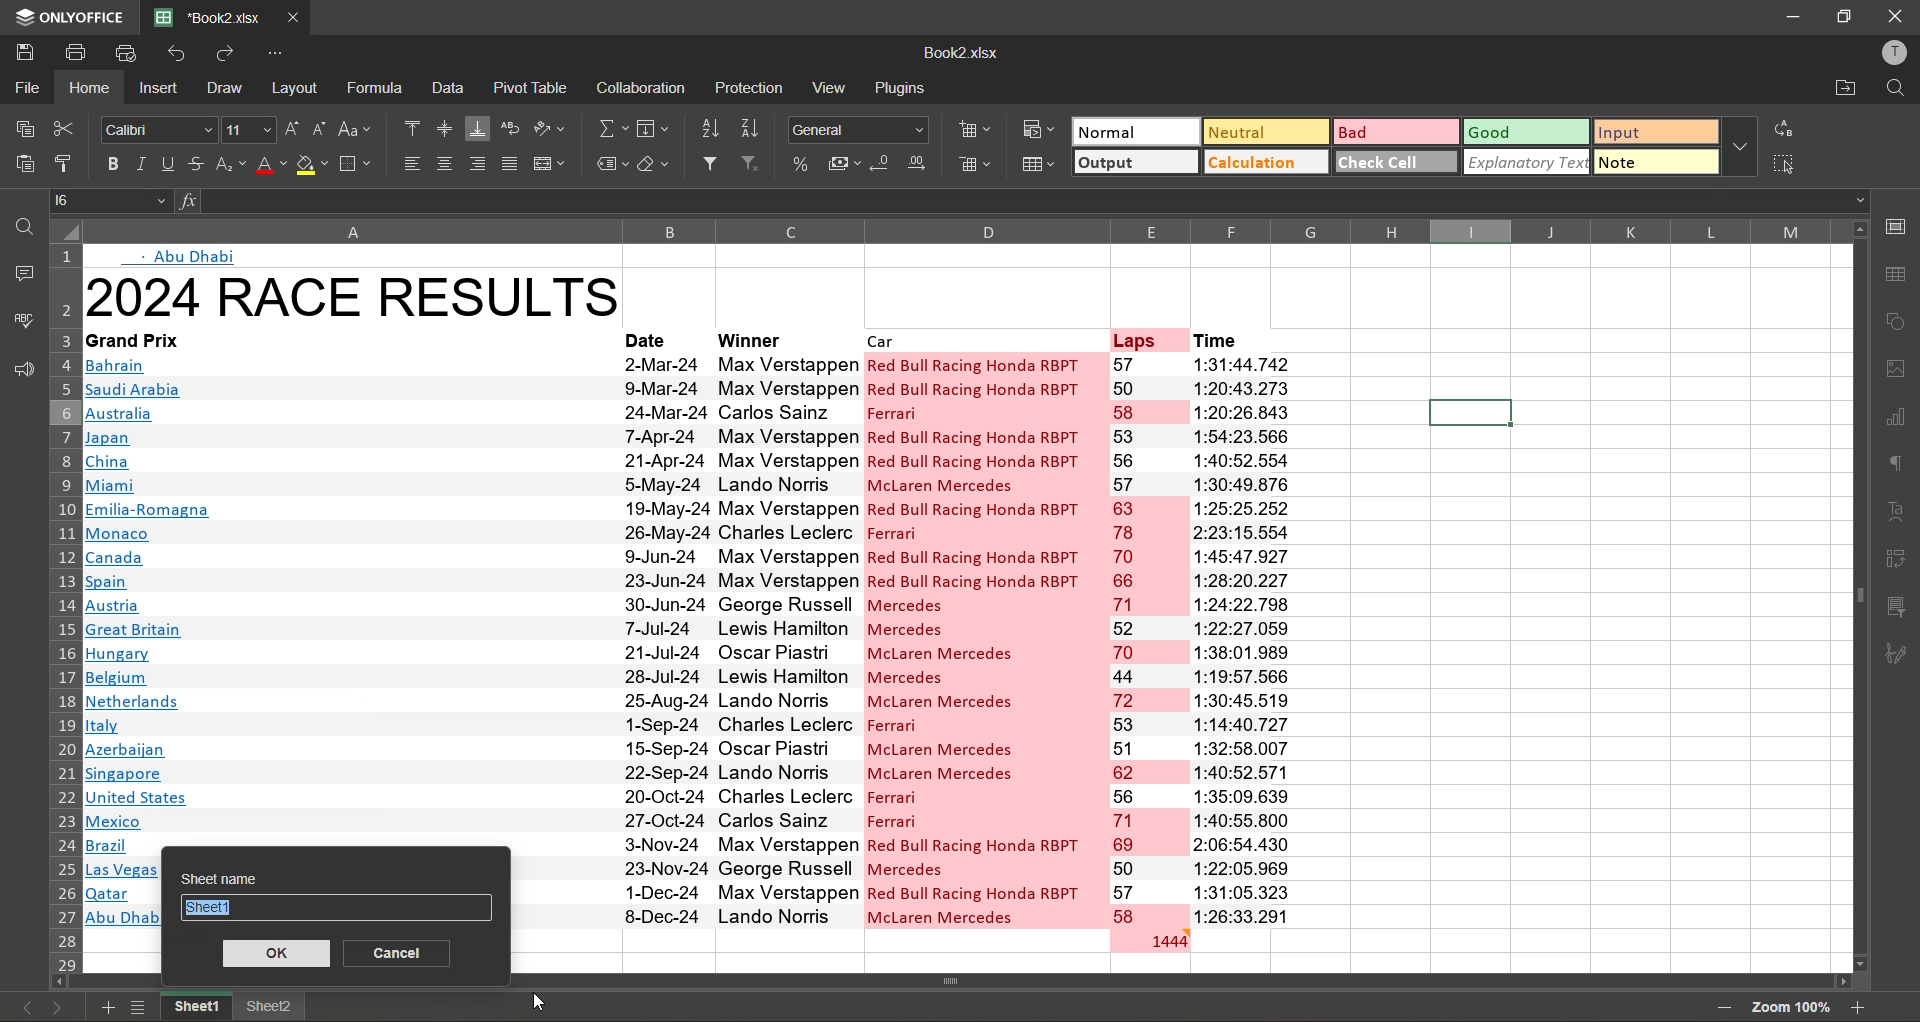  What do you see at coordinates (882, 165) in the screenshot?
I see `decrease decimal` at bounding box center [882, 165].